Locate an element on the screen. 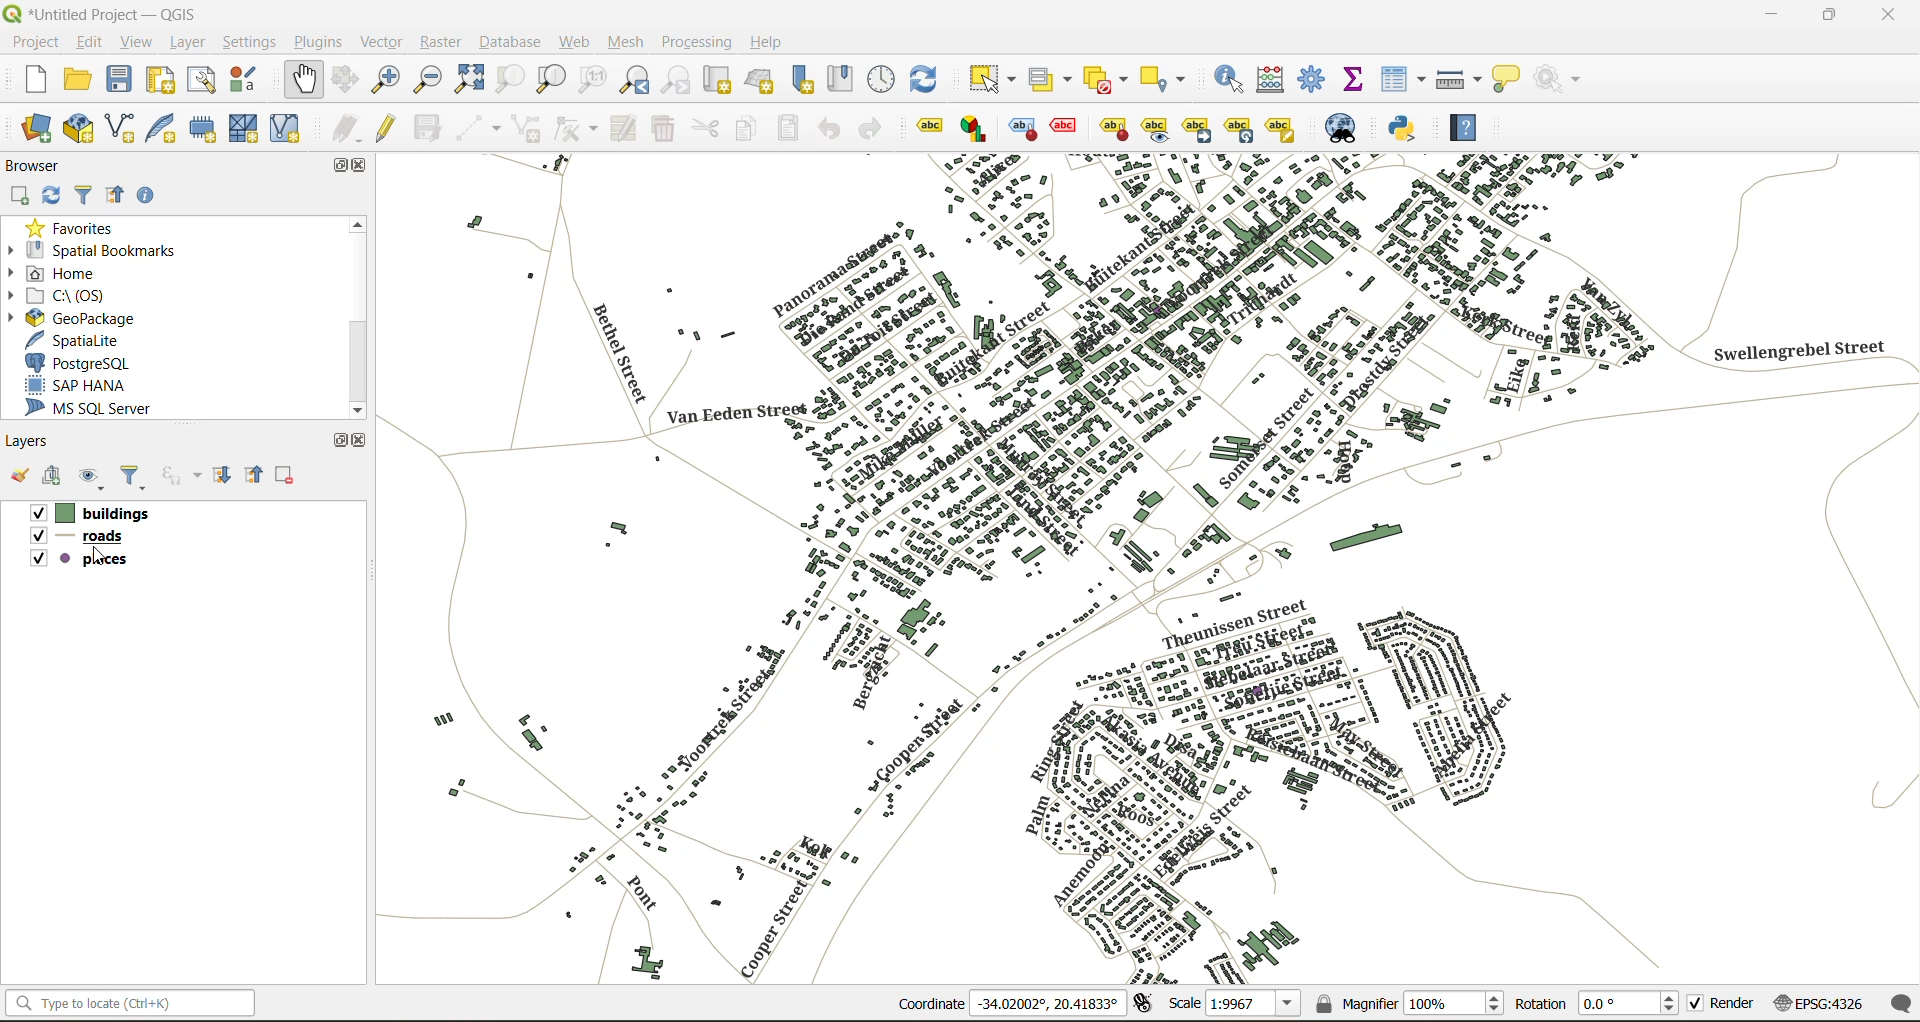  no action is located at coordinates (1564, 80).